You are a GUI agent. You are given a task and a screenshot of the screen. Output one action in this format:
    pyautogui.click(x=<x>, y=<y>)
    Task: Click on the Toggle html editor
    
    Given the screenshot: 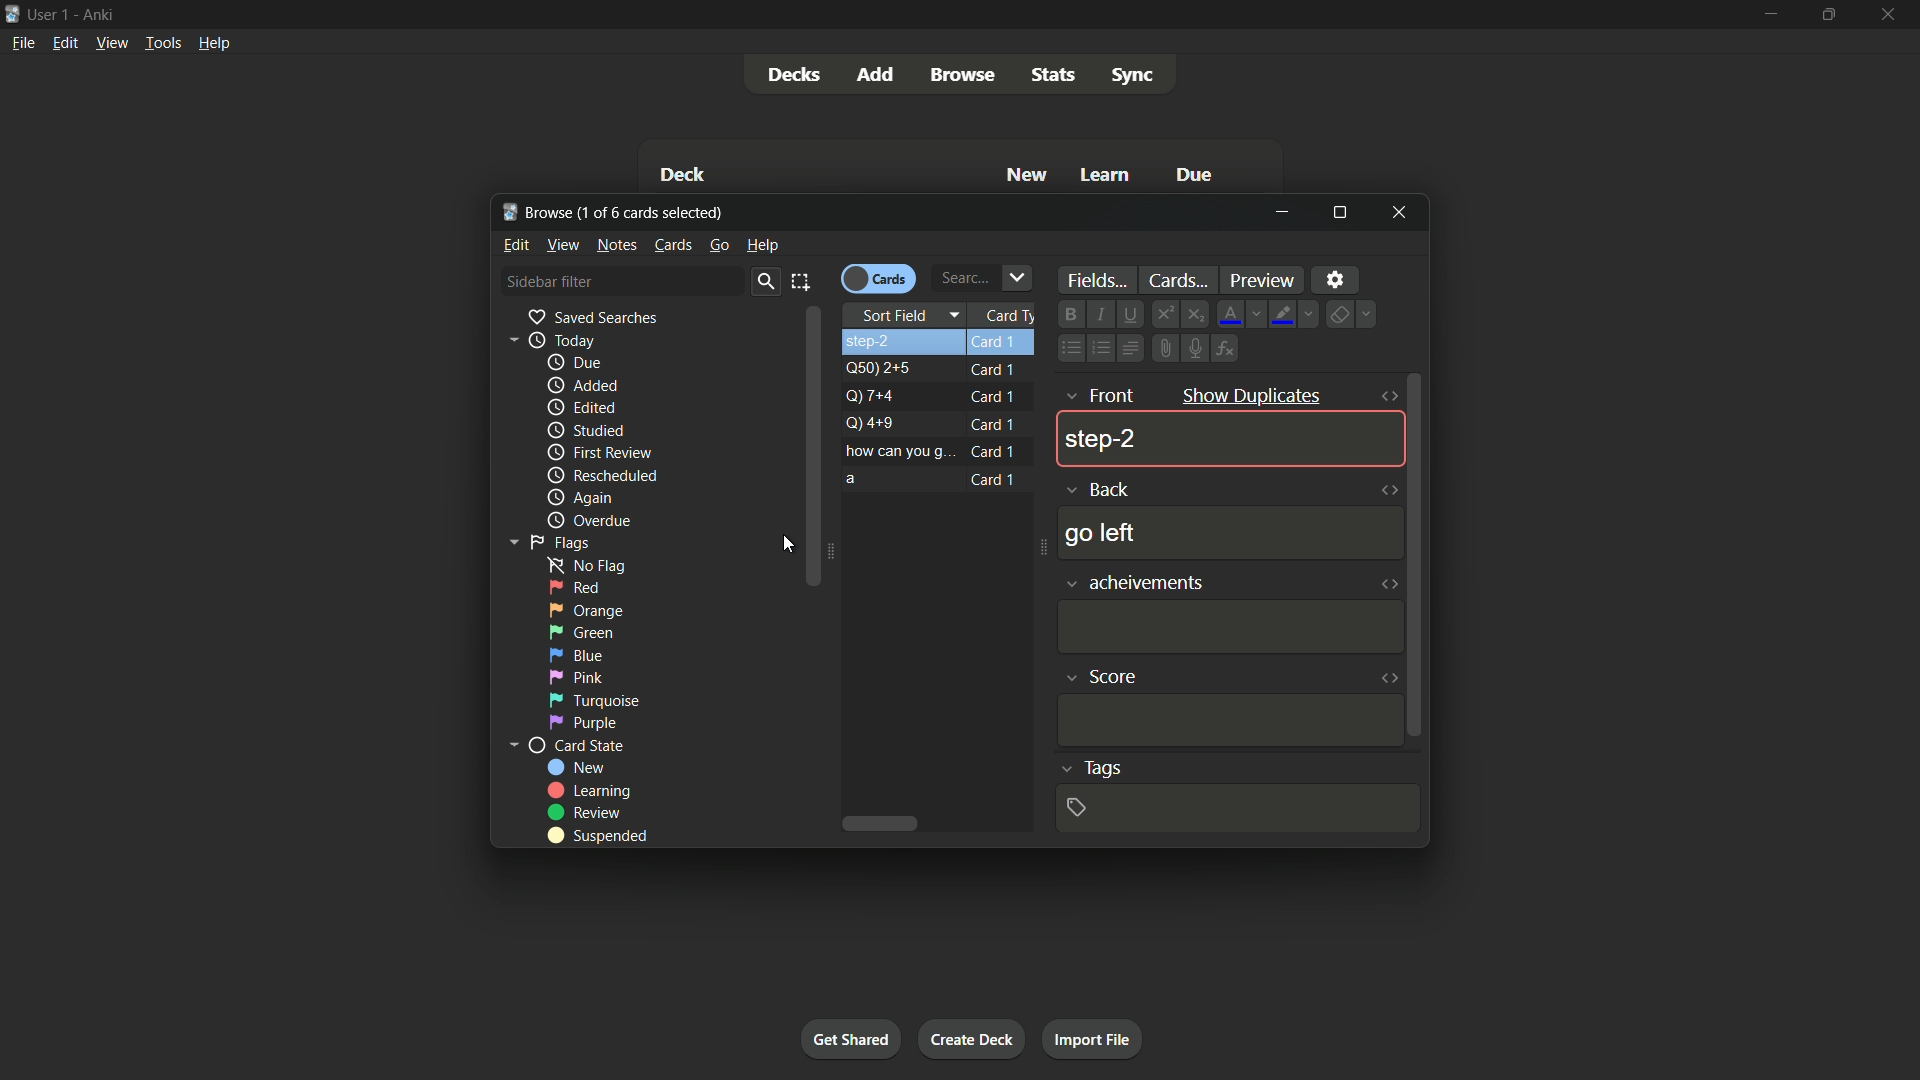 What is the action you would take?
    pyautogui.click(x=1389, y=582)
    